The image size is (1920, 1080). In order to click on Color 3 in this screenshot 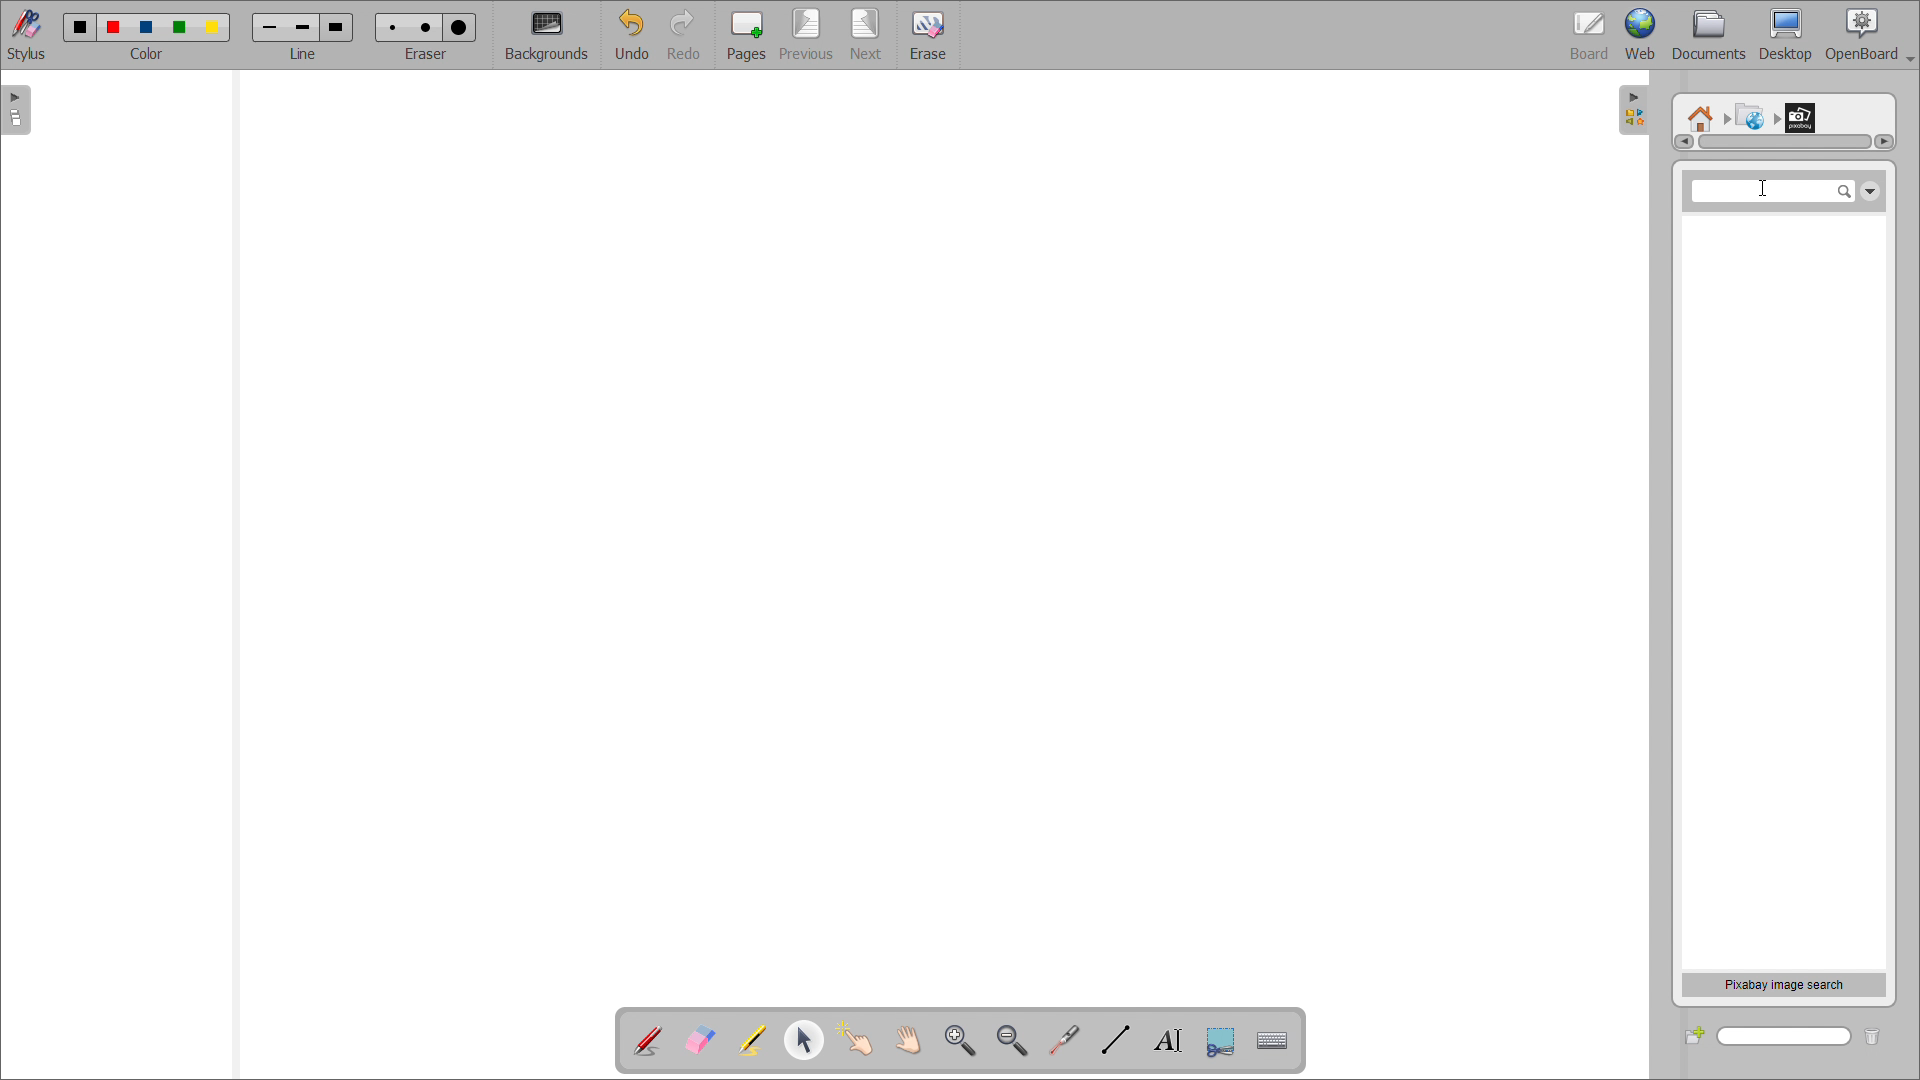, I will do `click(145, 27)`.